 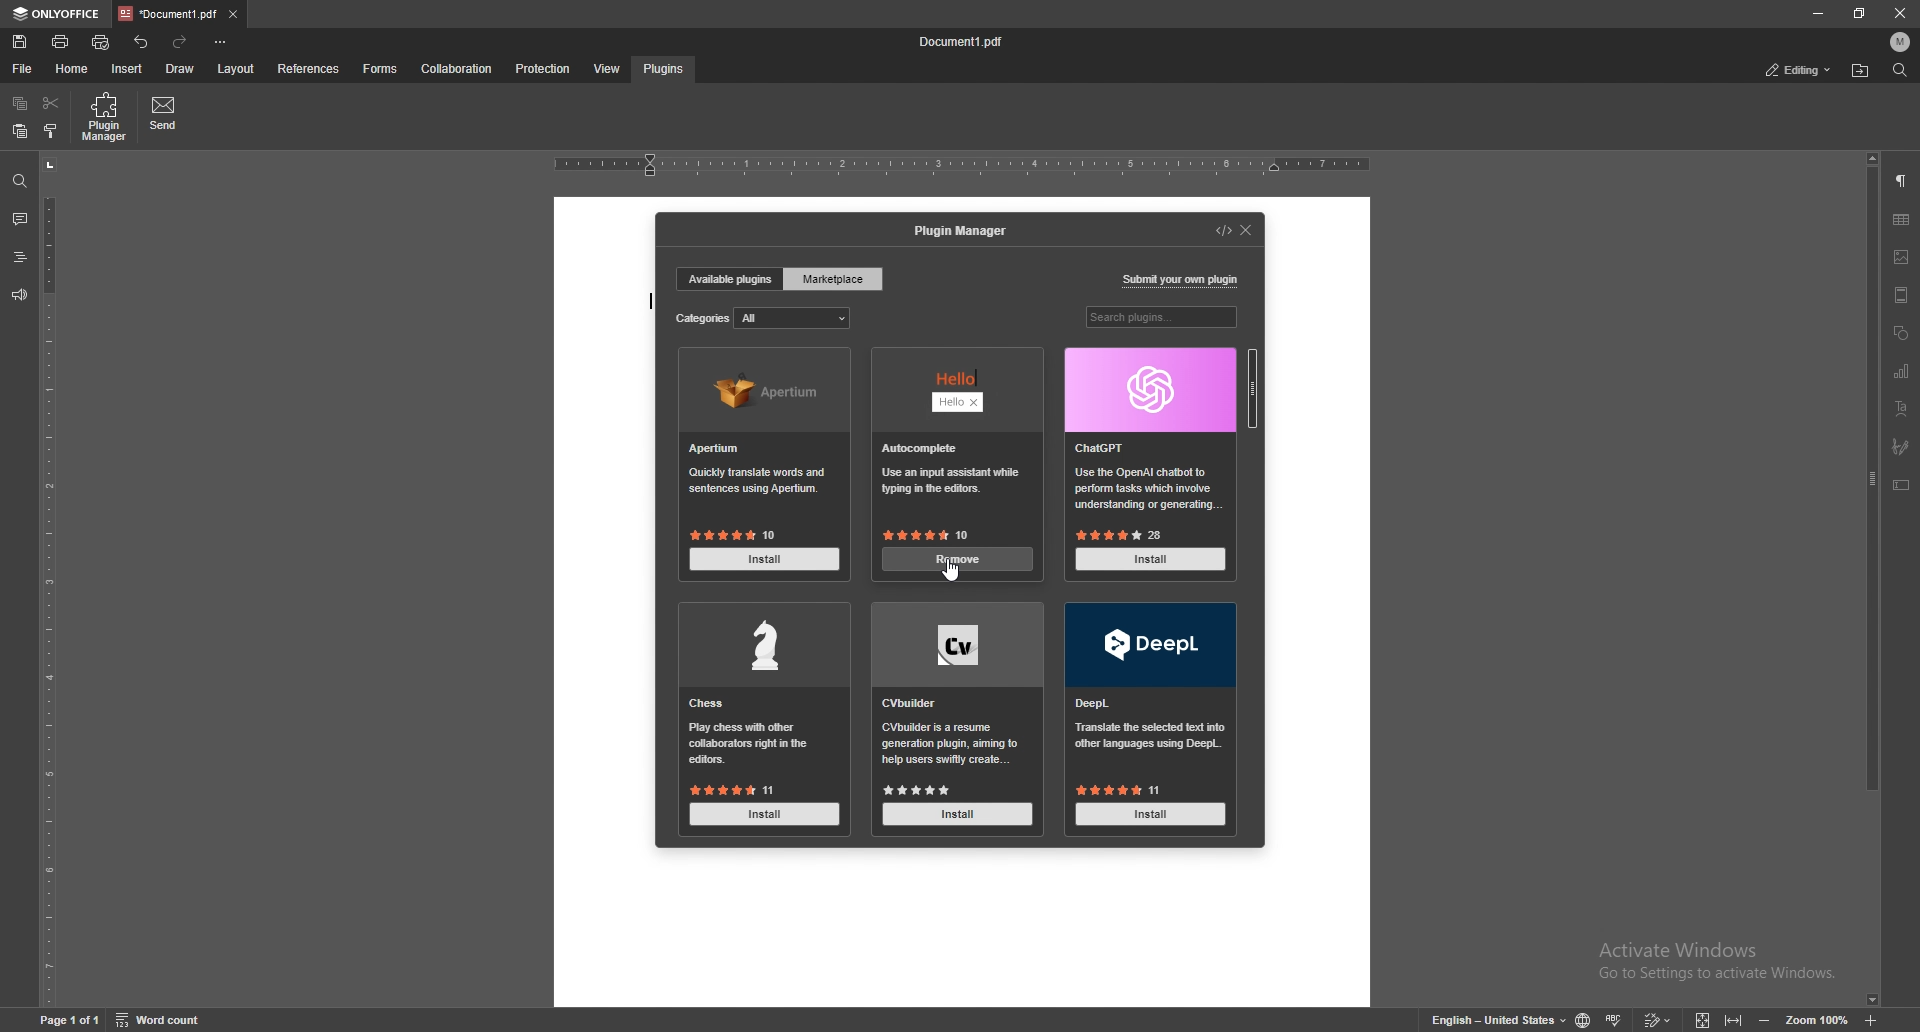 I want to click on Document1 pdf, so click(x=964, y=44).